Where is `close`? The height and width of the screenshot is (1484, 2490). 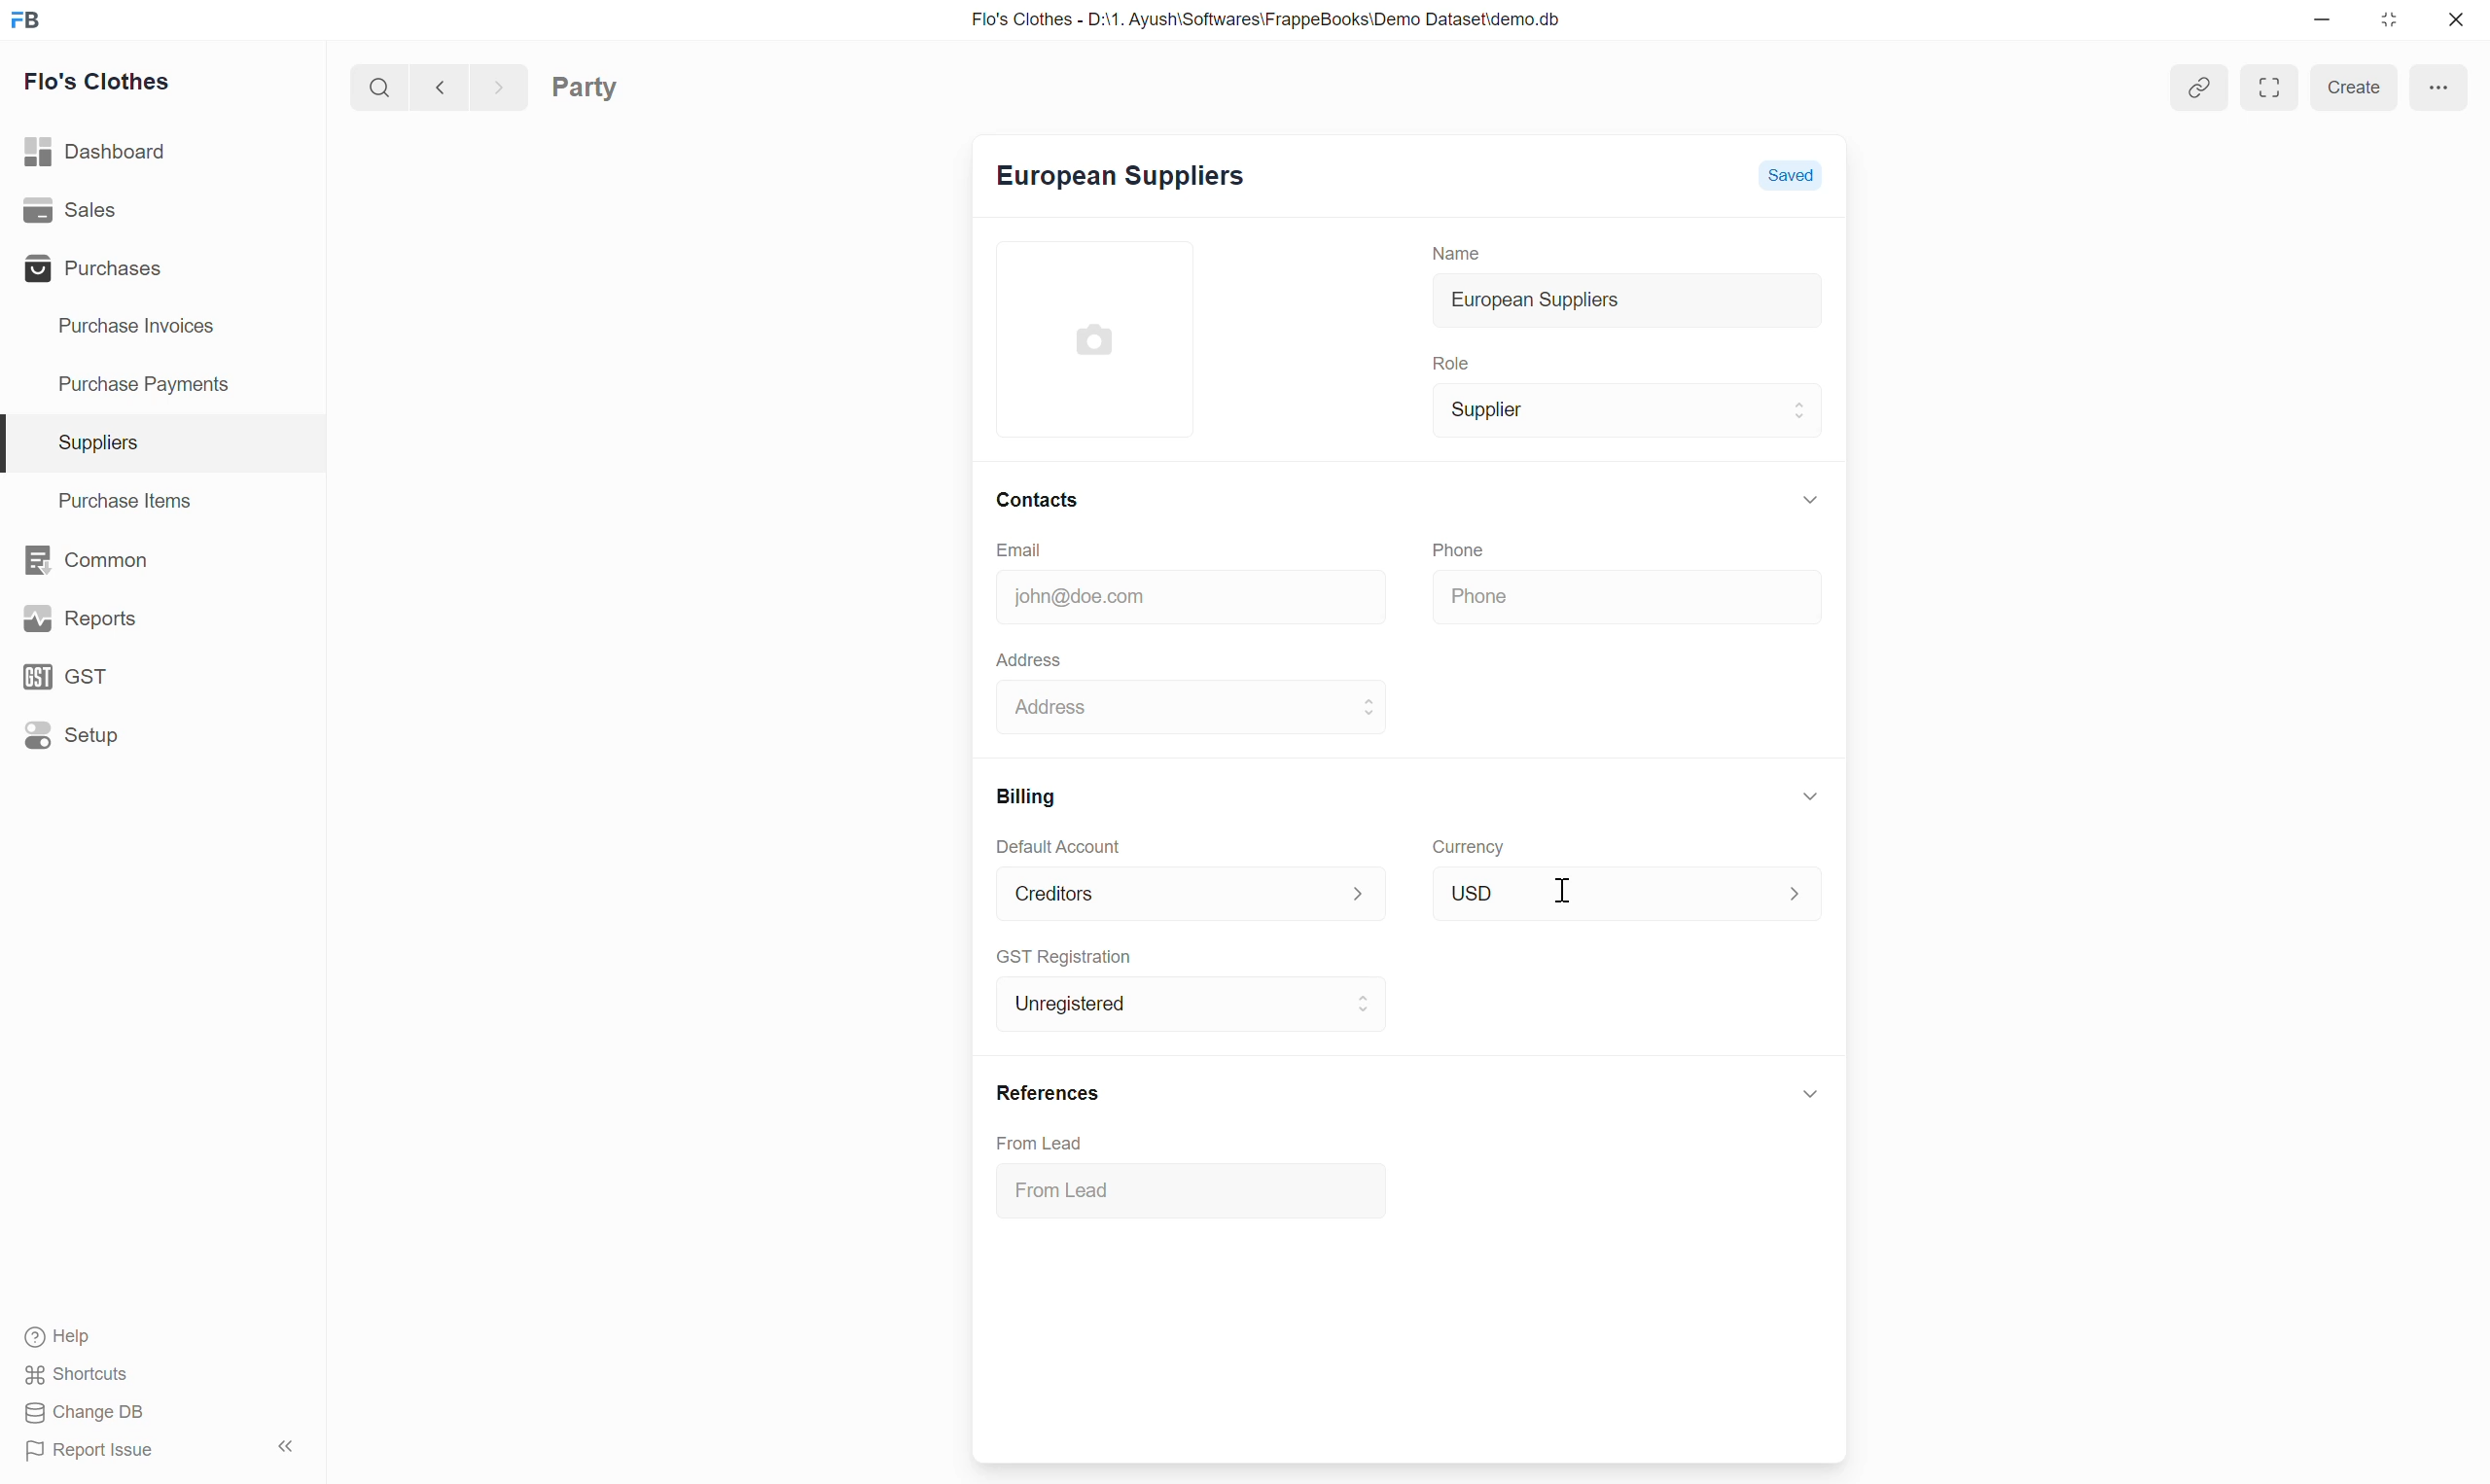
close is located at coordinates (2456, 23).